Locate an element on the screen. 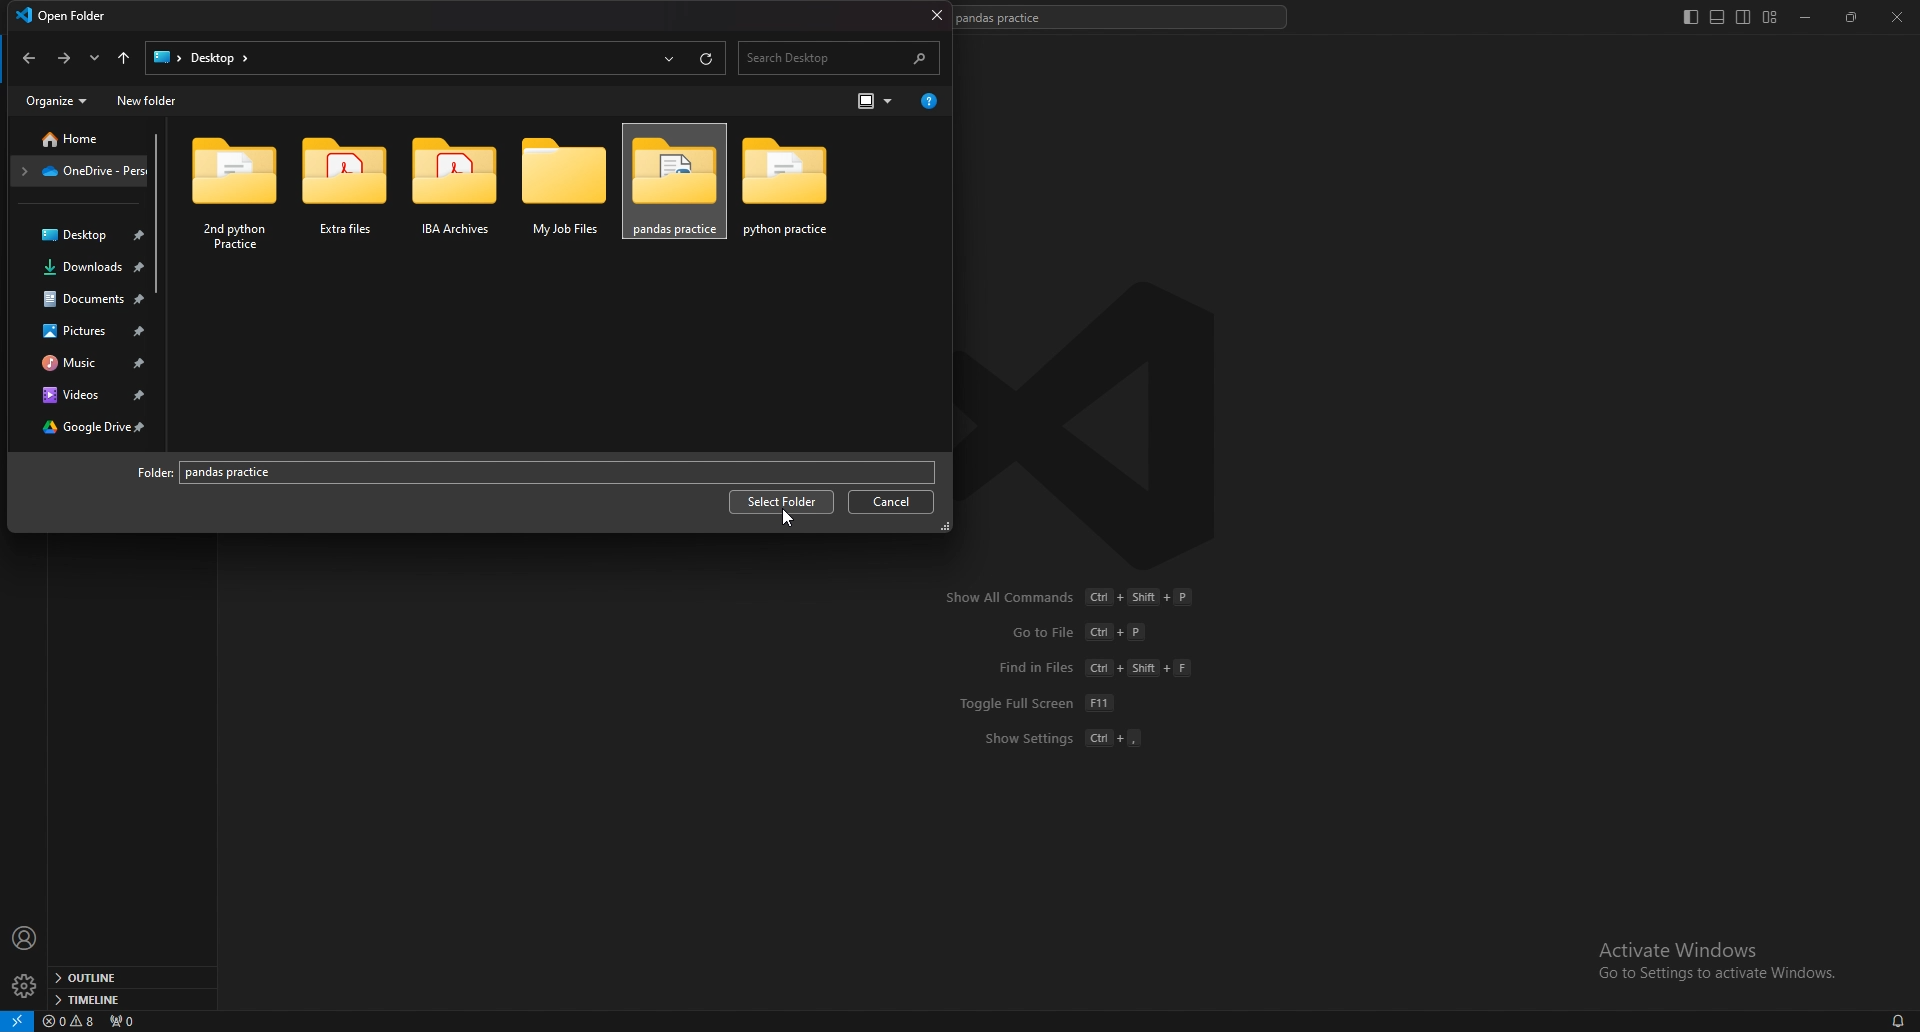 The image size is (1920, 1032). search desktop is located at coordinates (841, 58).